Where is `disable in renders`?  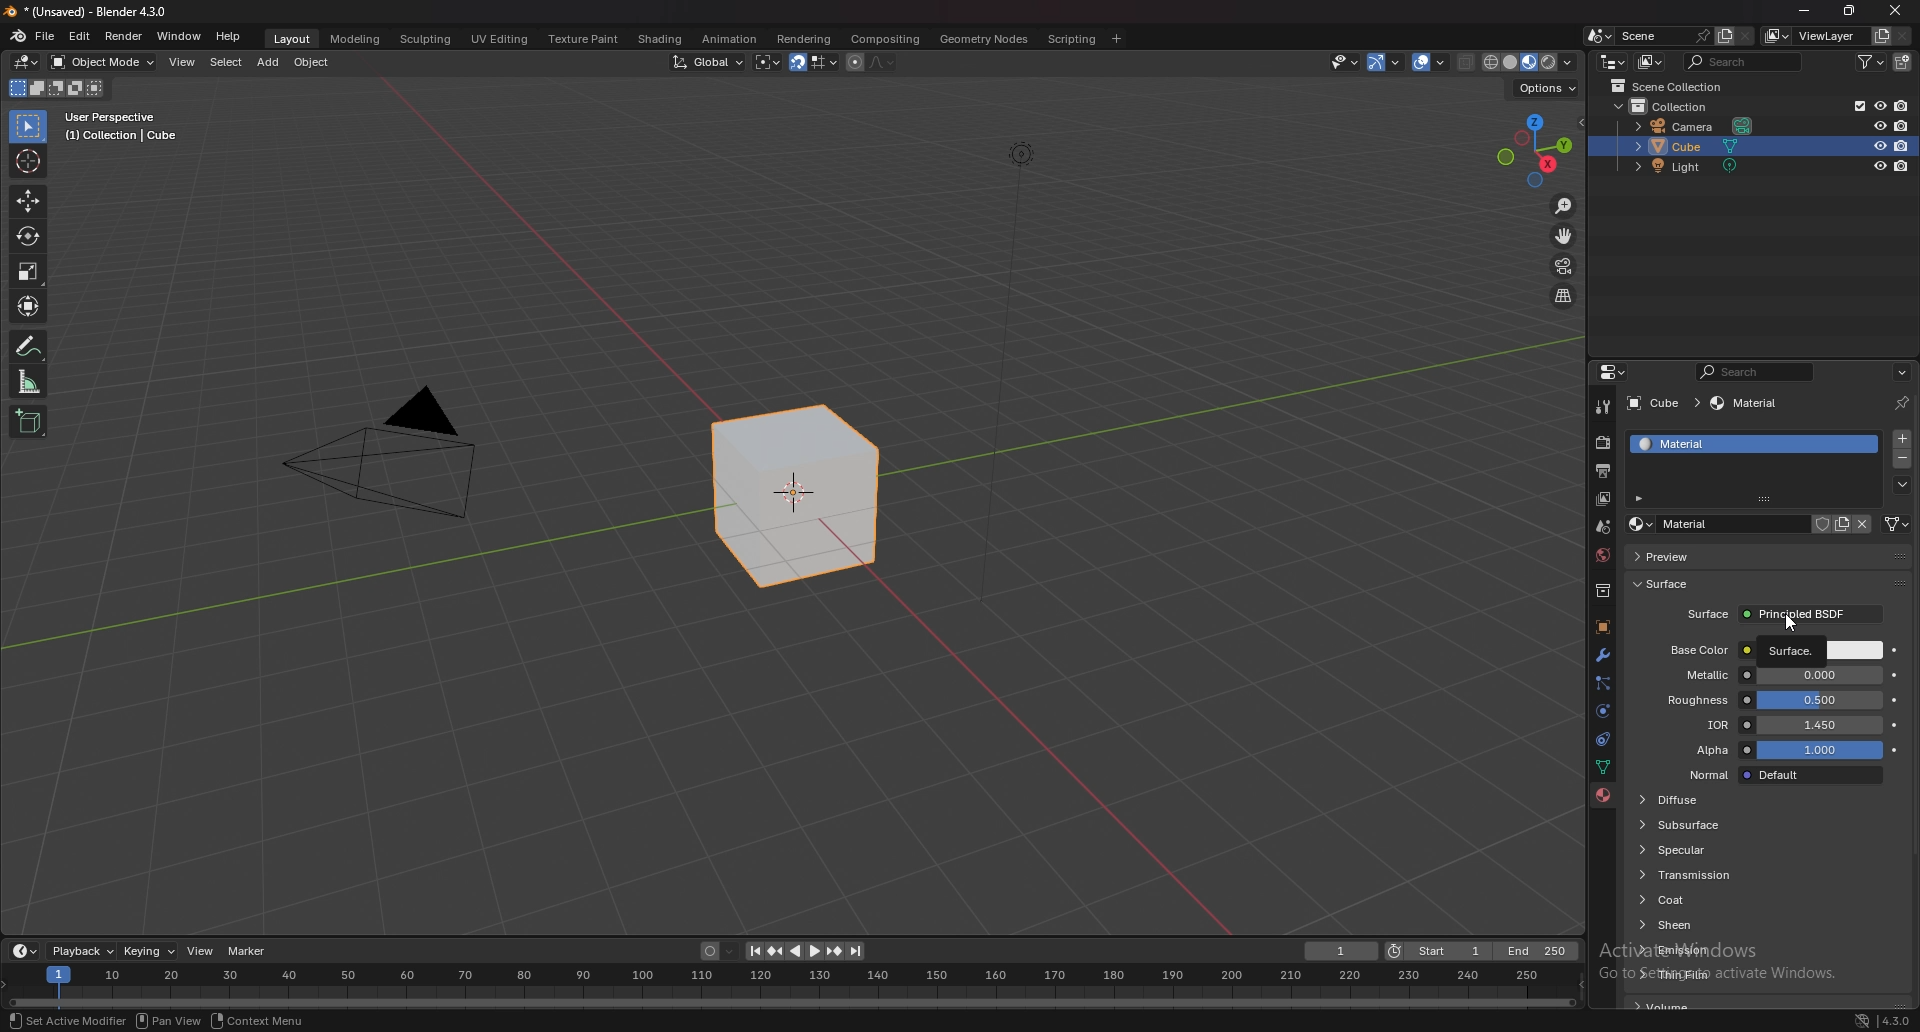 disable in renders is located at coordinates (1902, 125).